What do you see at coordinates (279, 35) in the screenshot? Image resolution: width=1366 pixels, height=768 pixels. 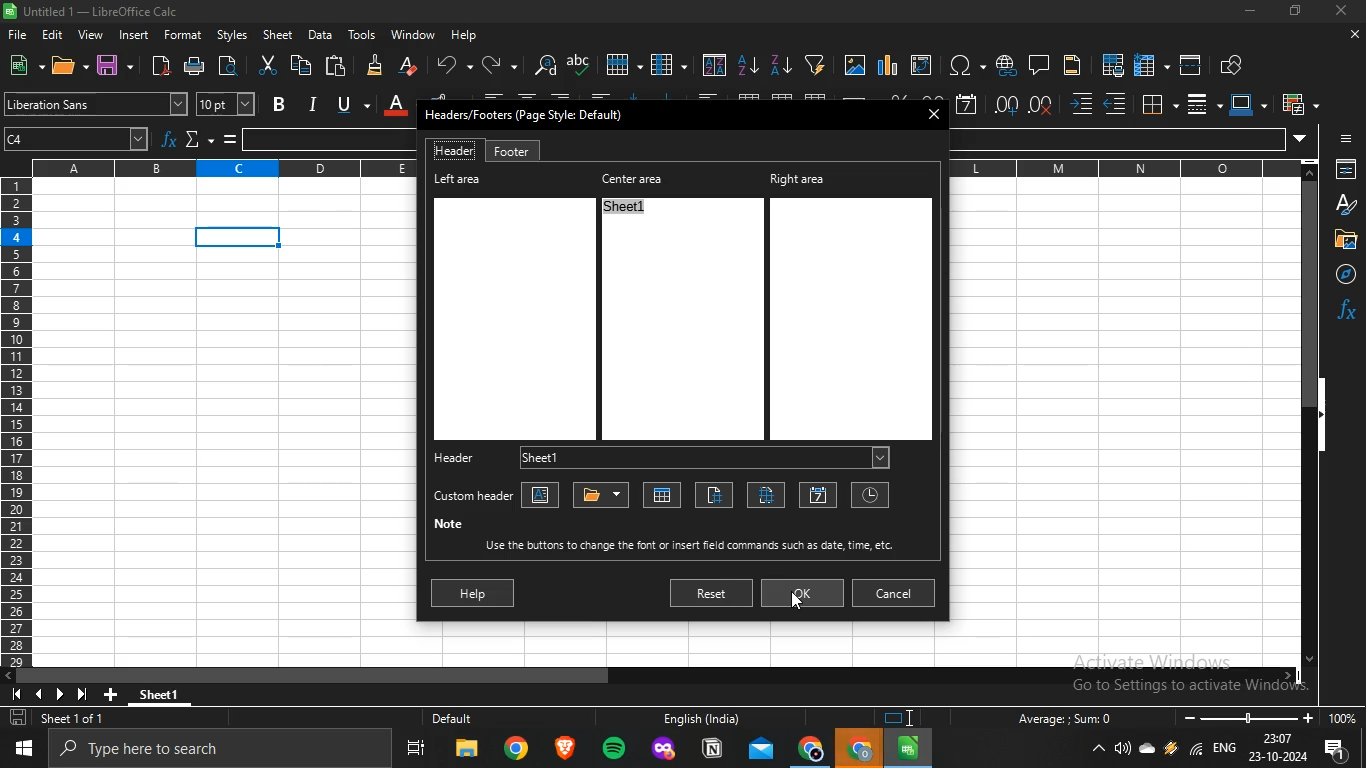 I see `sheet` at bounding box center [279, 35].